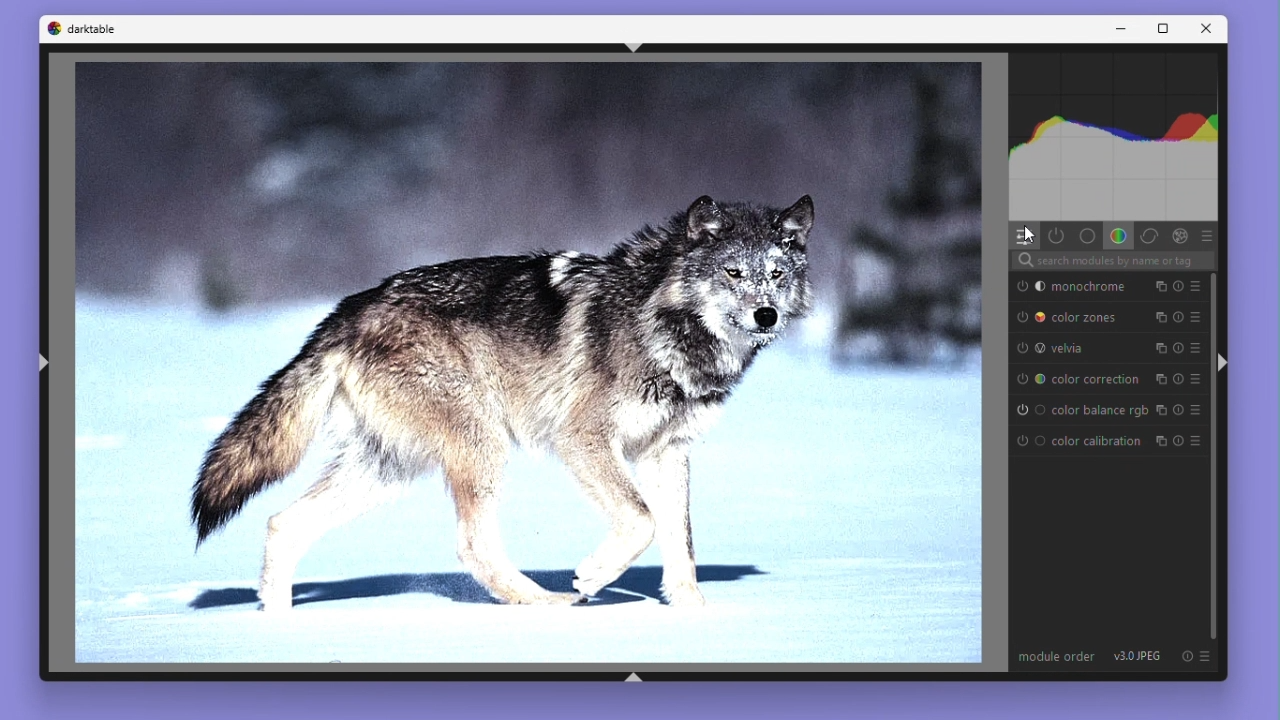 This screenshot has height=720, width=1280. Describe the element at coordinates (1057, 236) in the screenshot. I see `show only active modules` at that location.